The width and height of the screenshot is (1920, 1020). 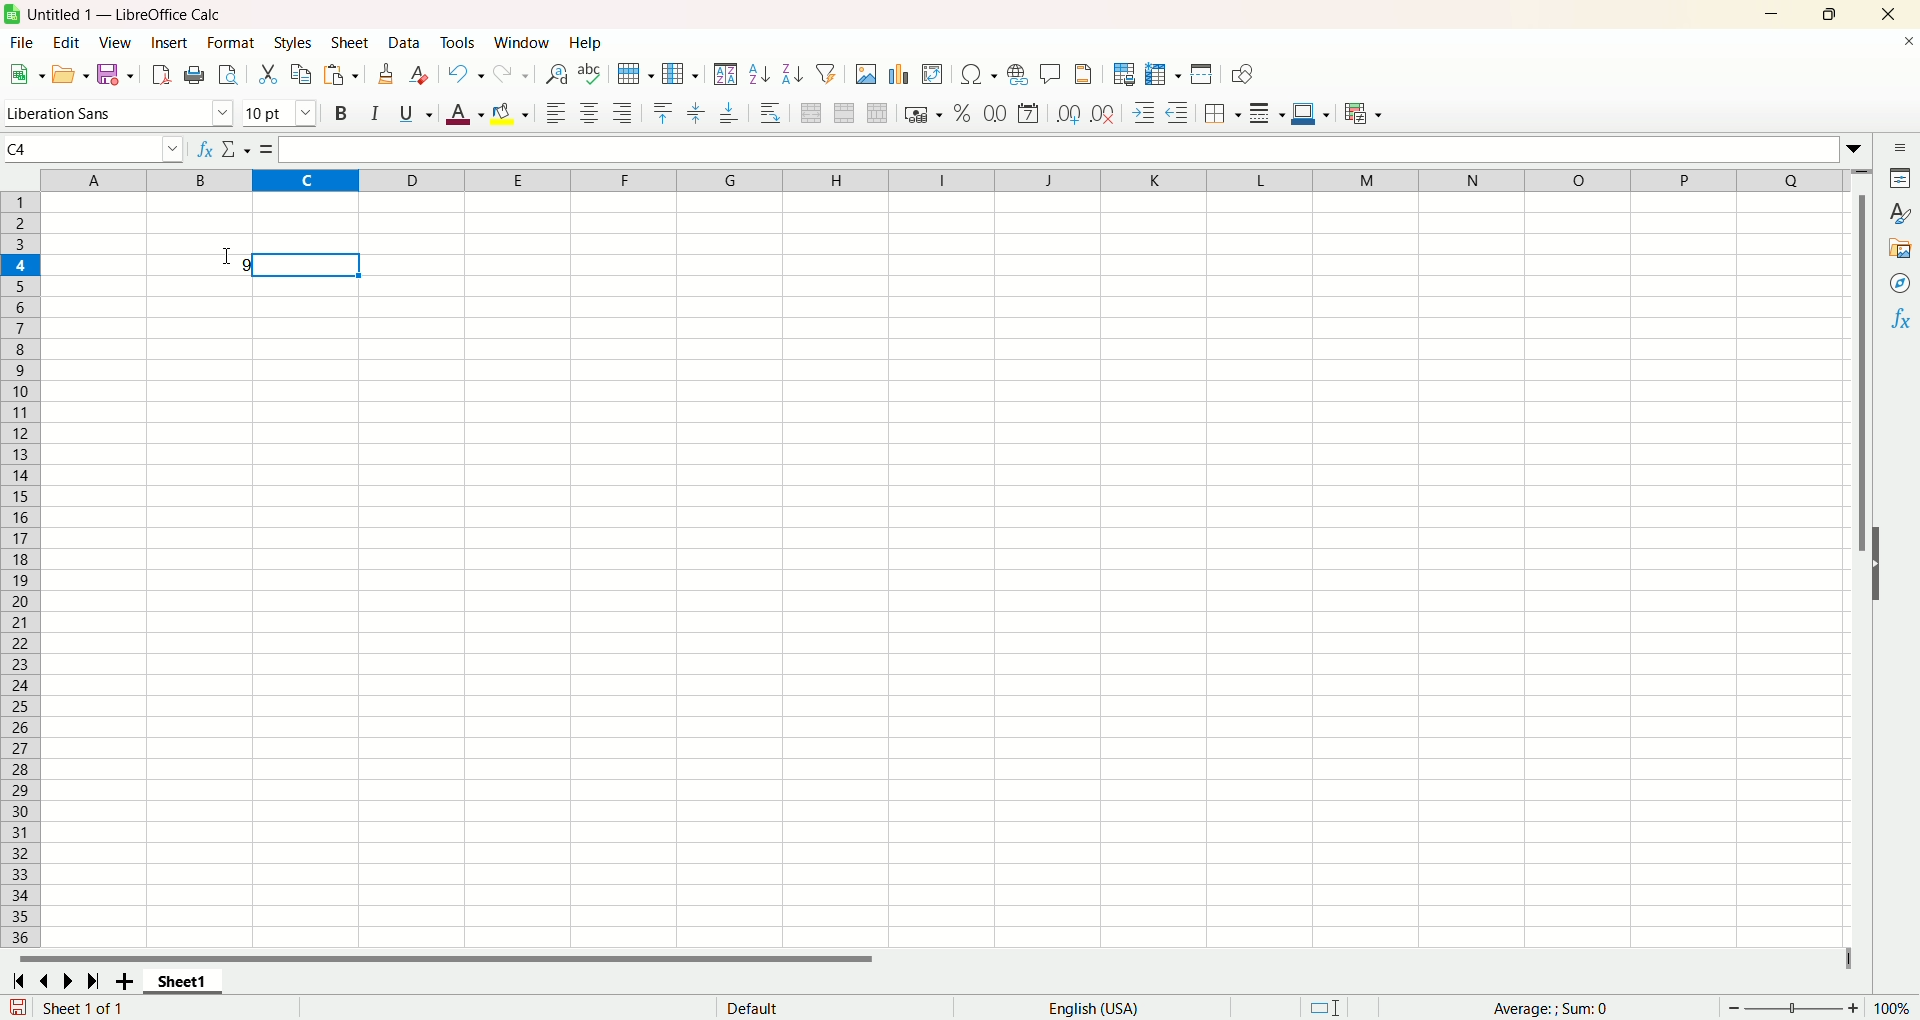 What do you see at coordinates (1267, 116) in the screenshot?
I see `border style` at bounding box center [1267, 116].